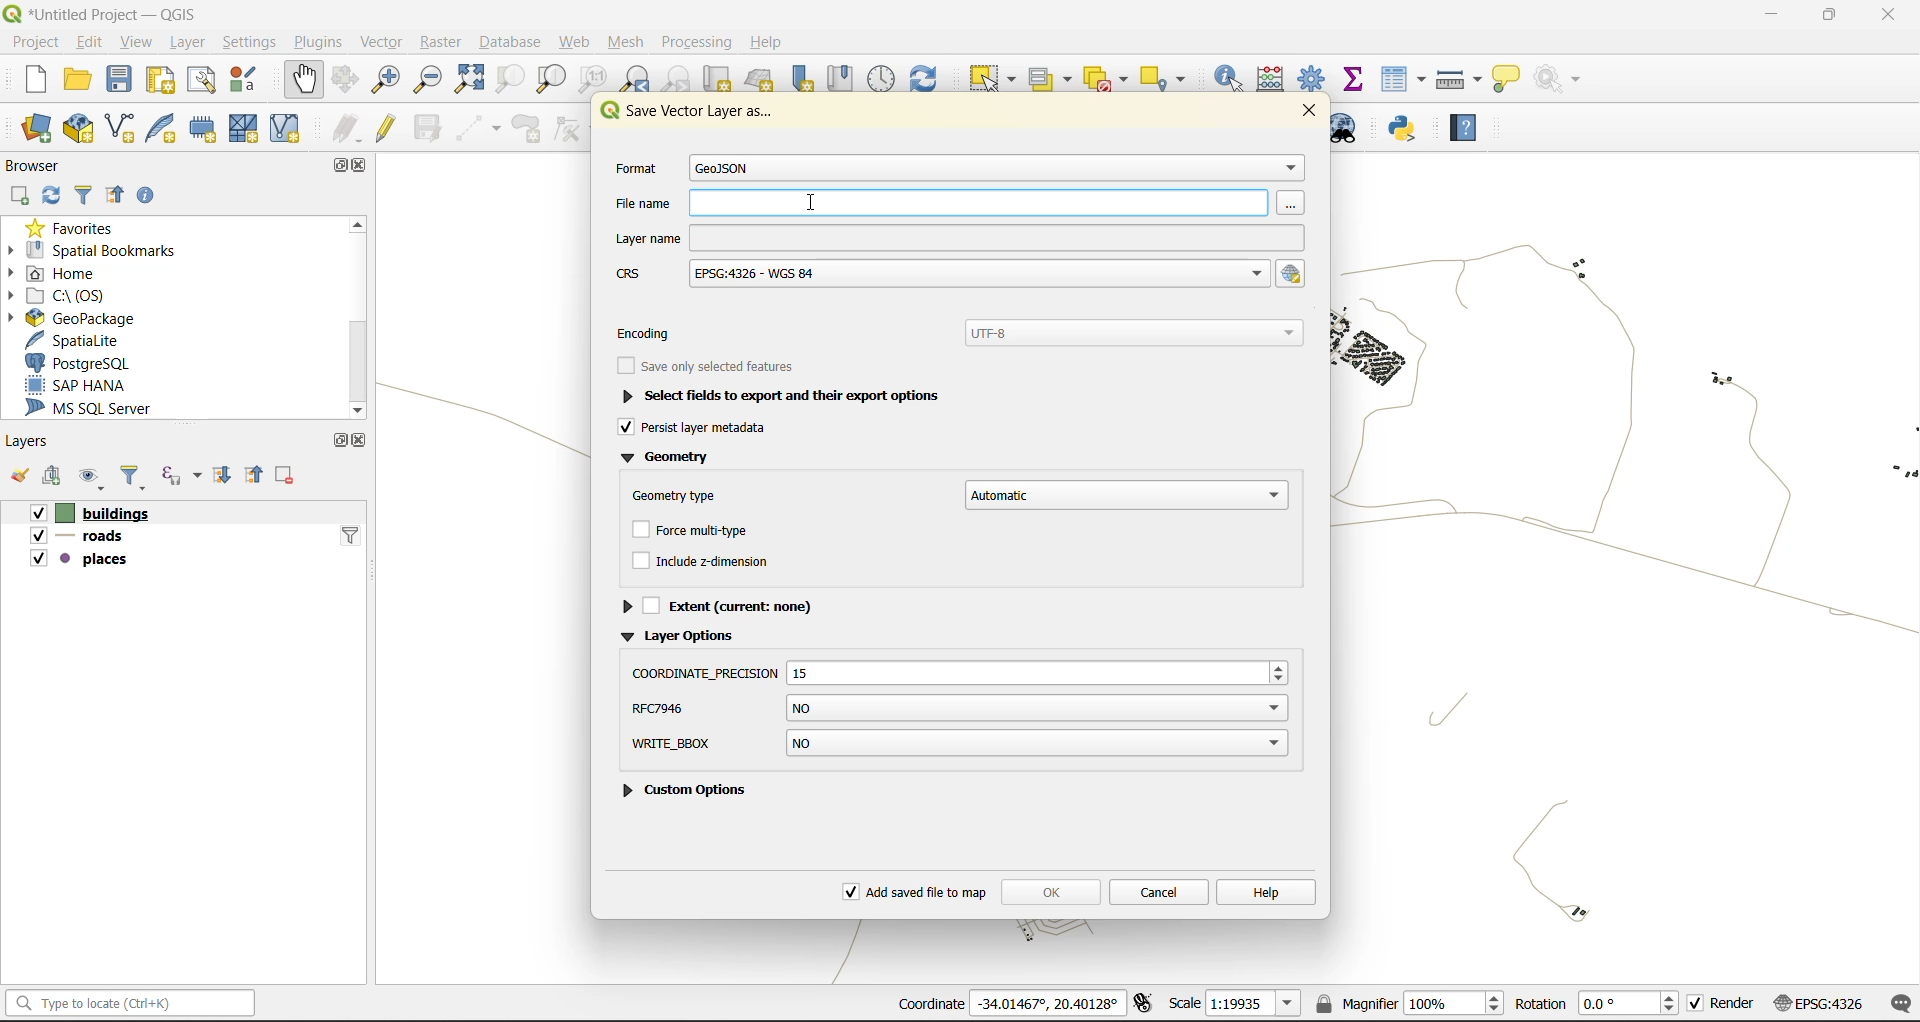  Describe the element at coordinates (1564, 79) in the screenshot. I see `no action` at that location.